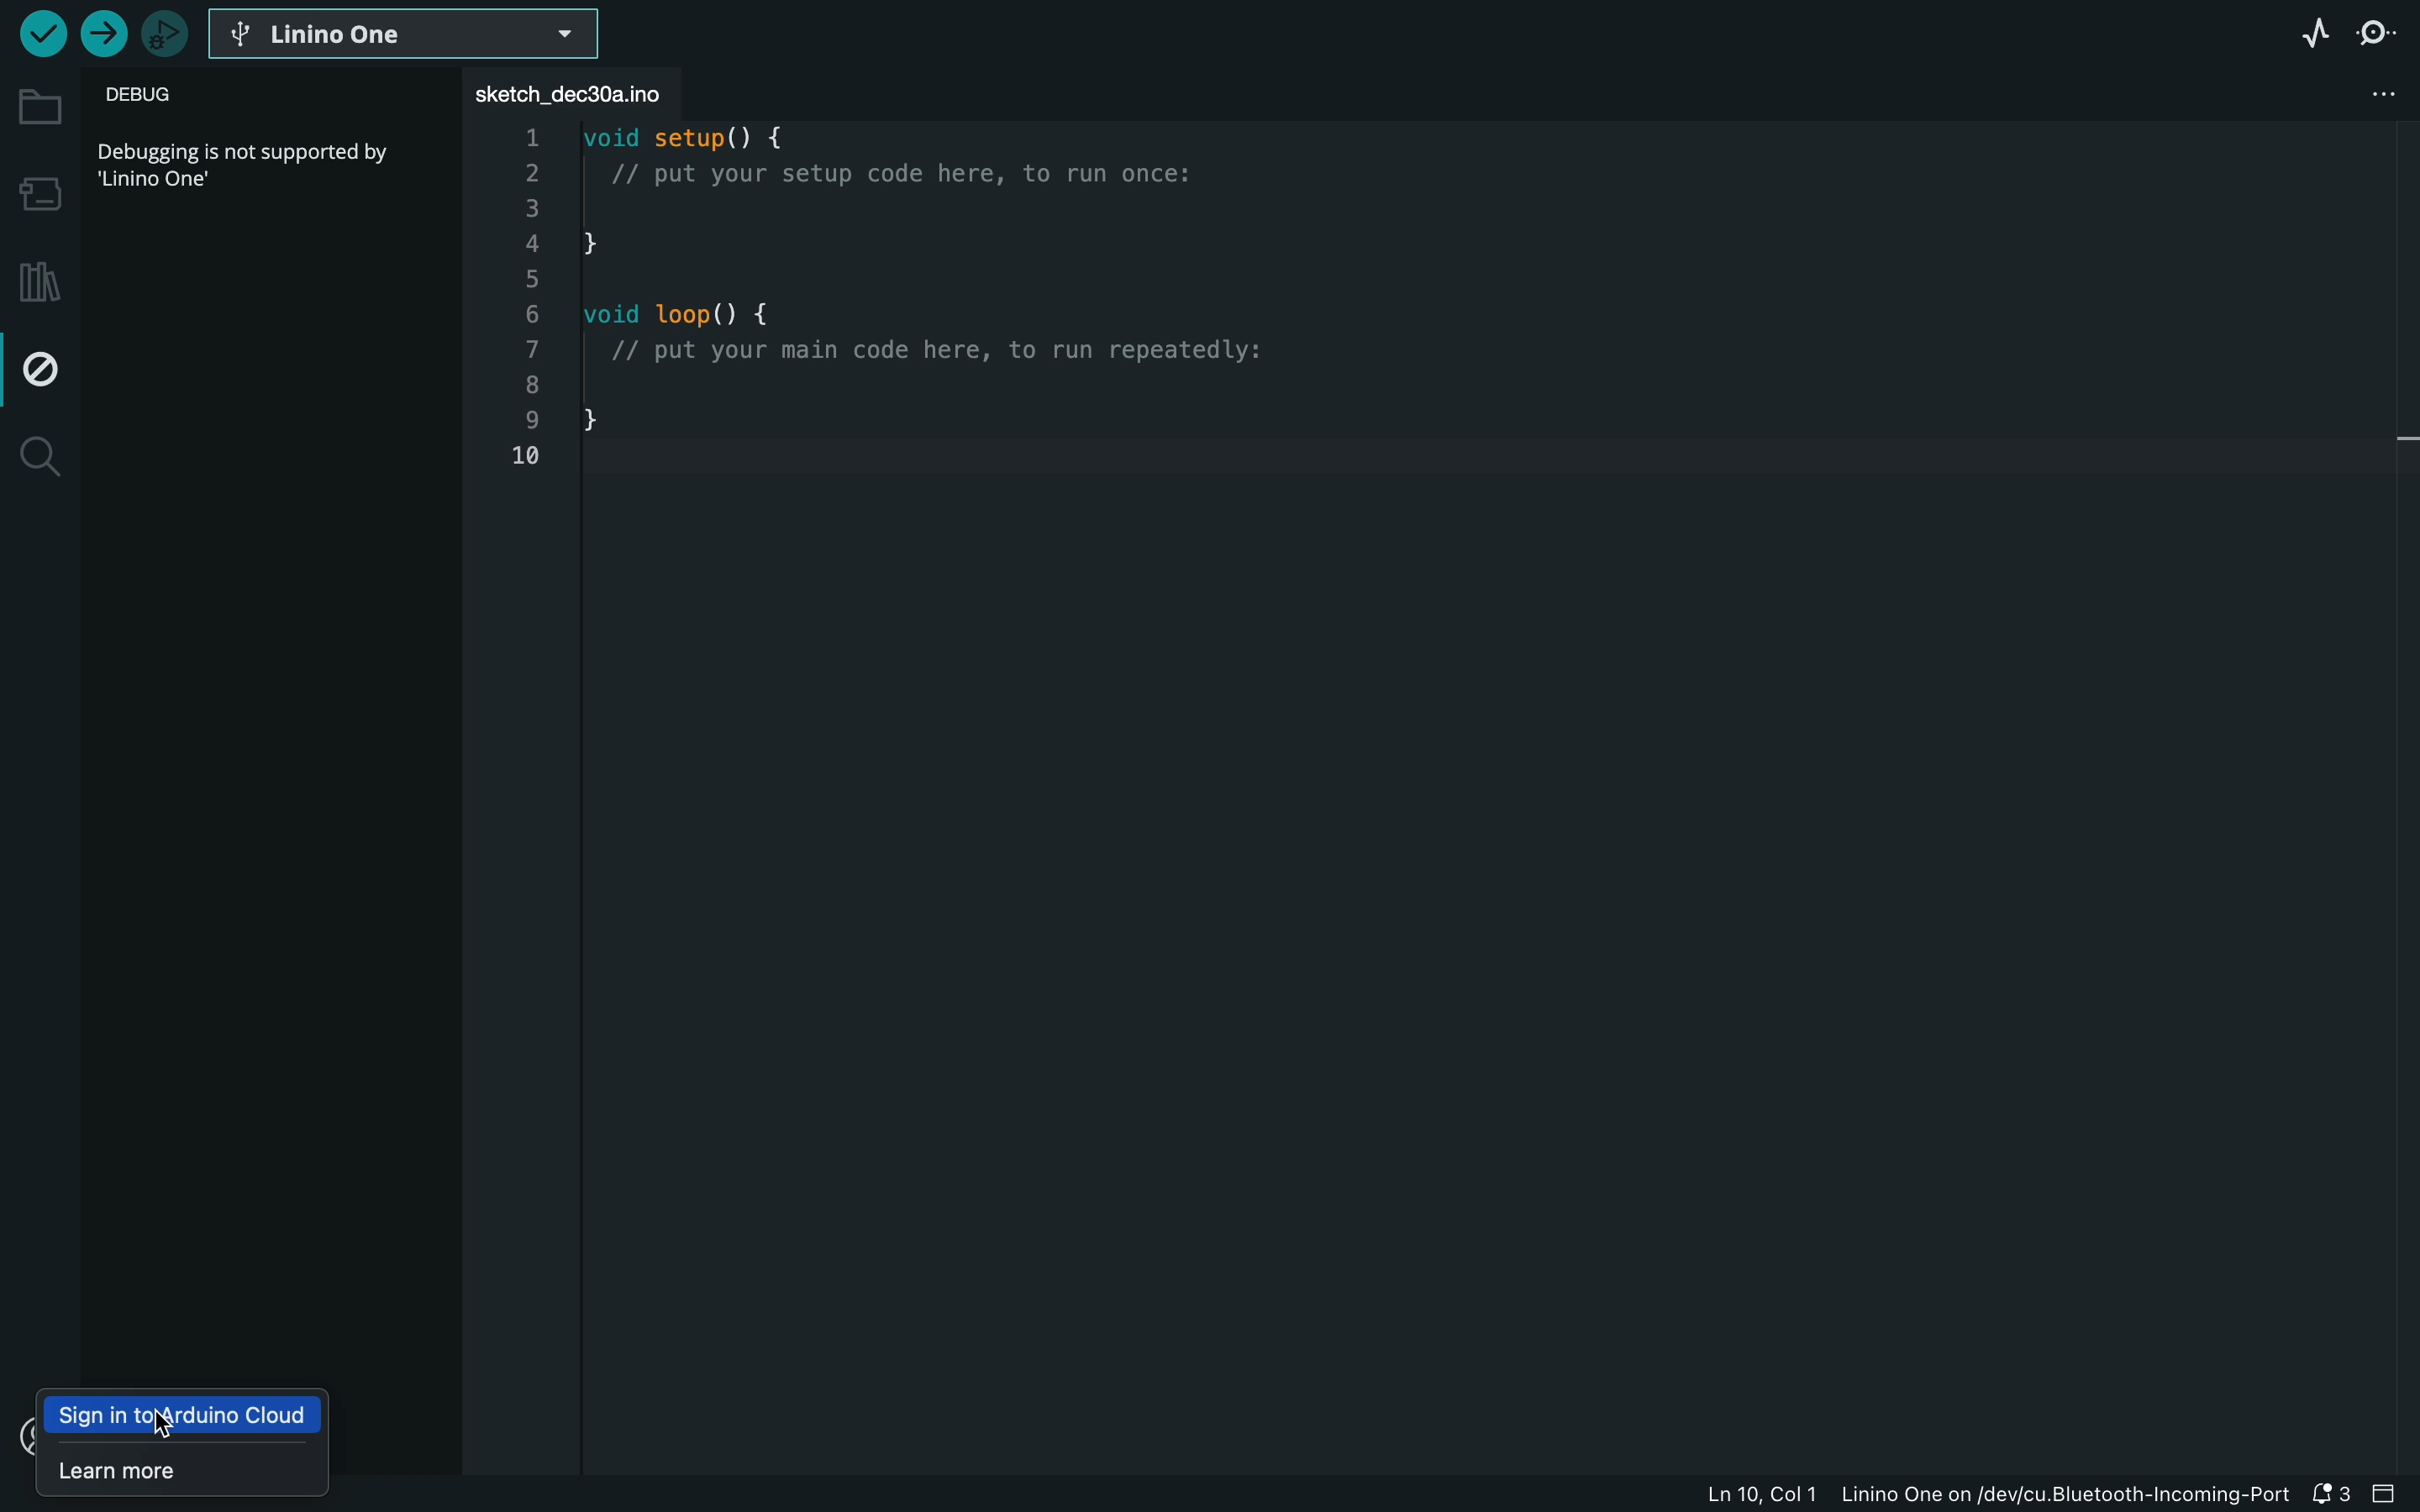  Describe the element at coordinates (41, 271) in the screenshot. I see `library manager` at that location.